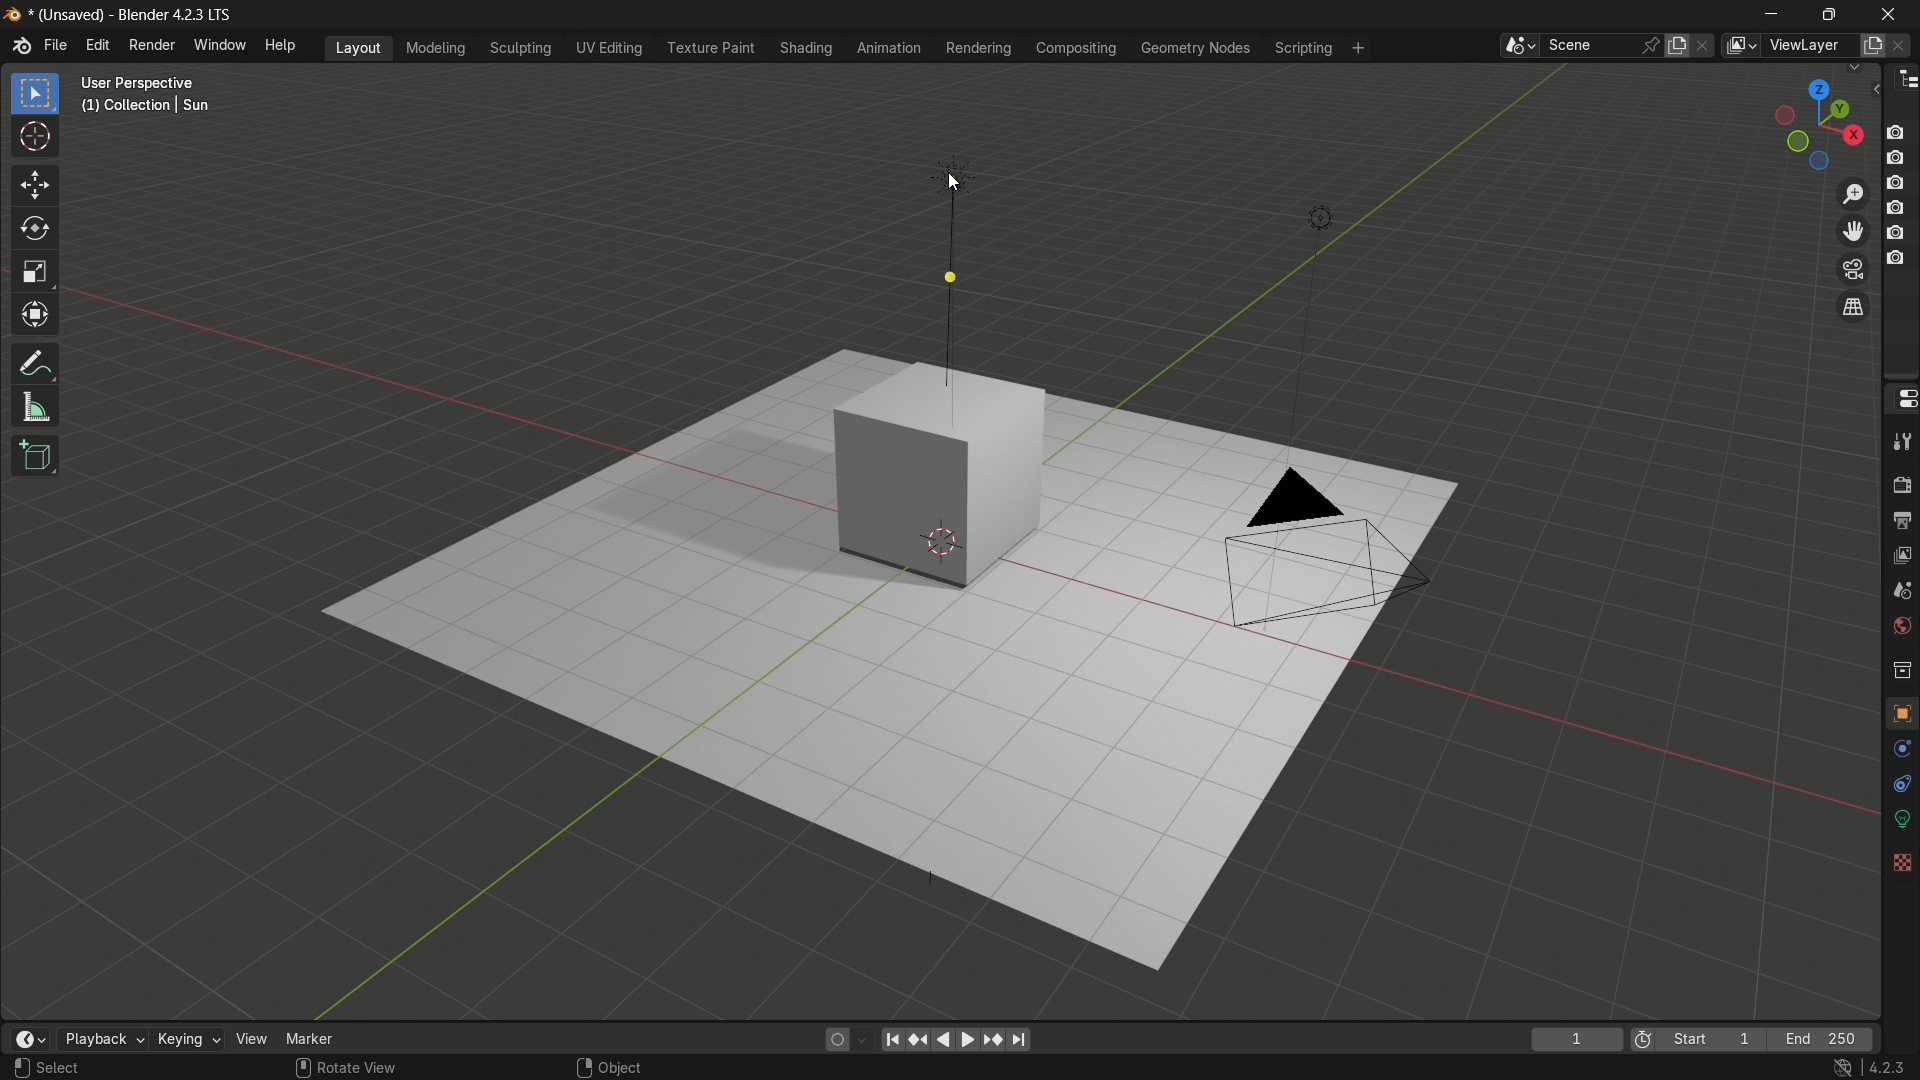  Describe the element at coordinates (359, 1068) in the screenshot. I see `rotate view` at that location.